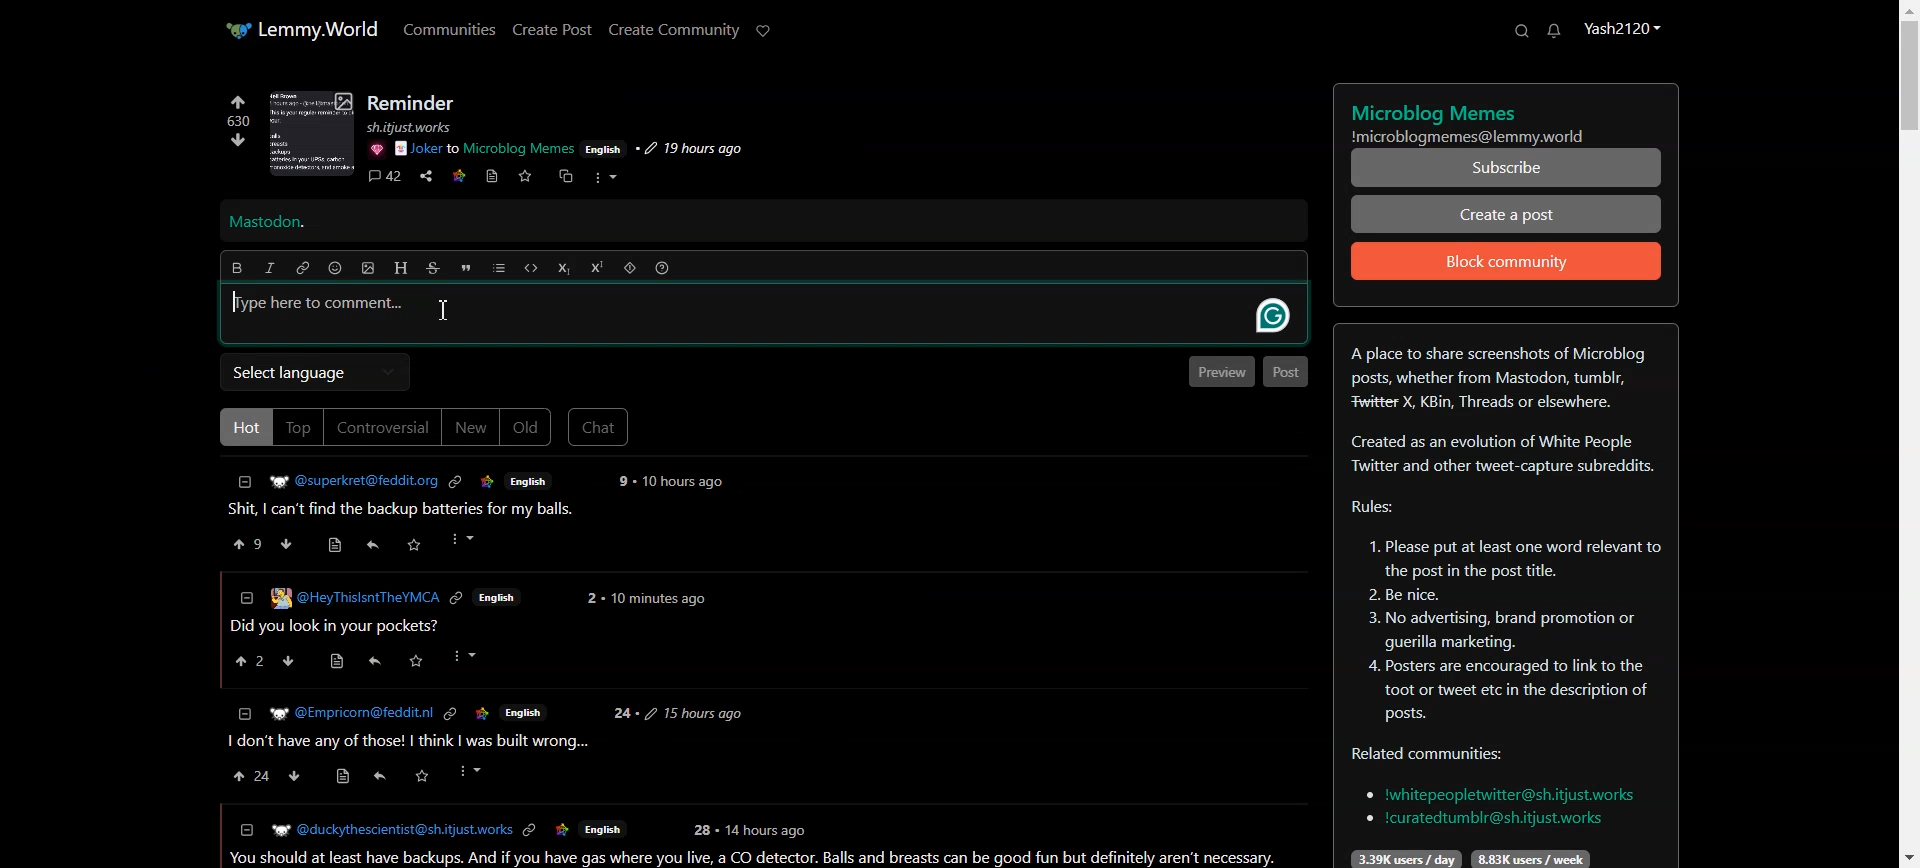 This screenshot has height=868, width=1920. Describe the element at coordinates (1266, 317) in the screenshot. I see `` at that location.